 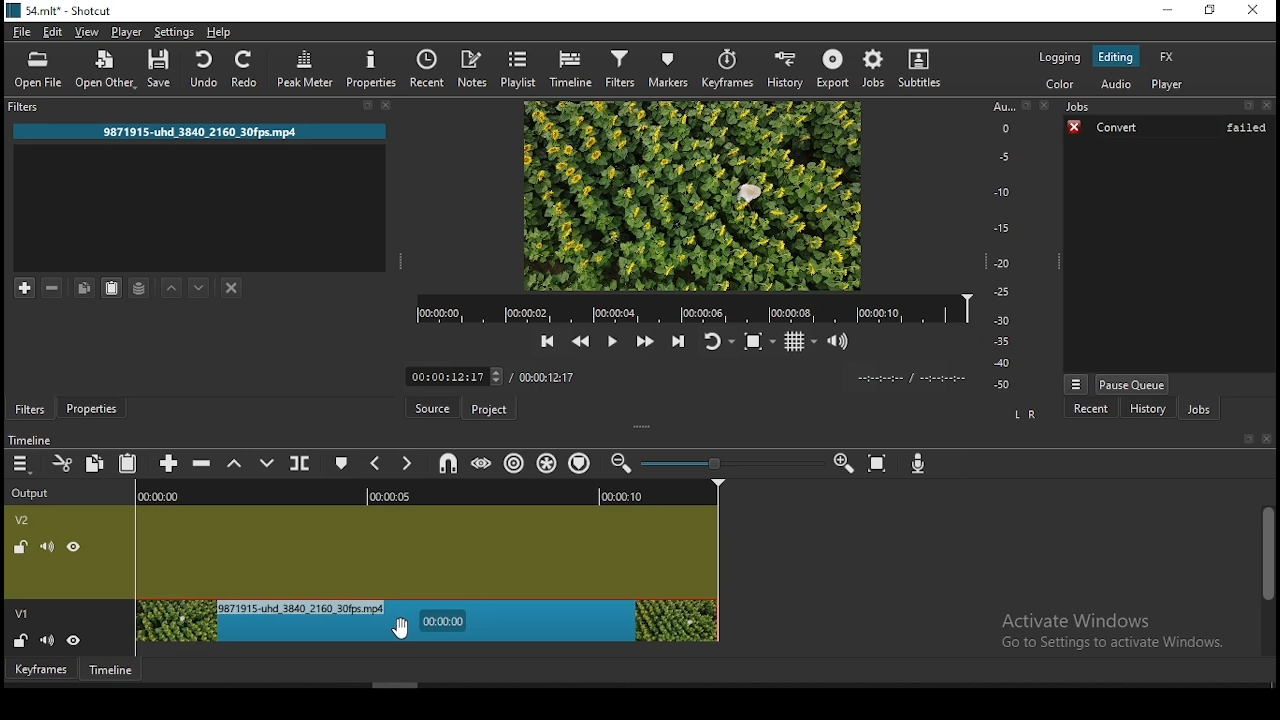 I want to click on convert failed, so click(x=1172, y=130).